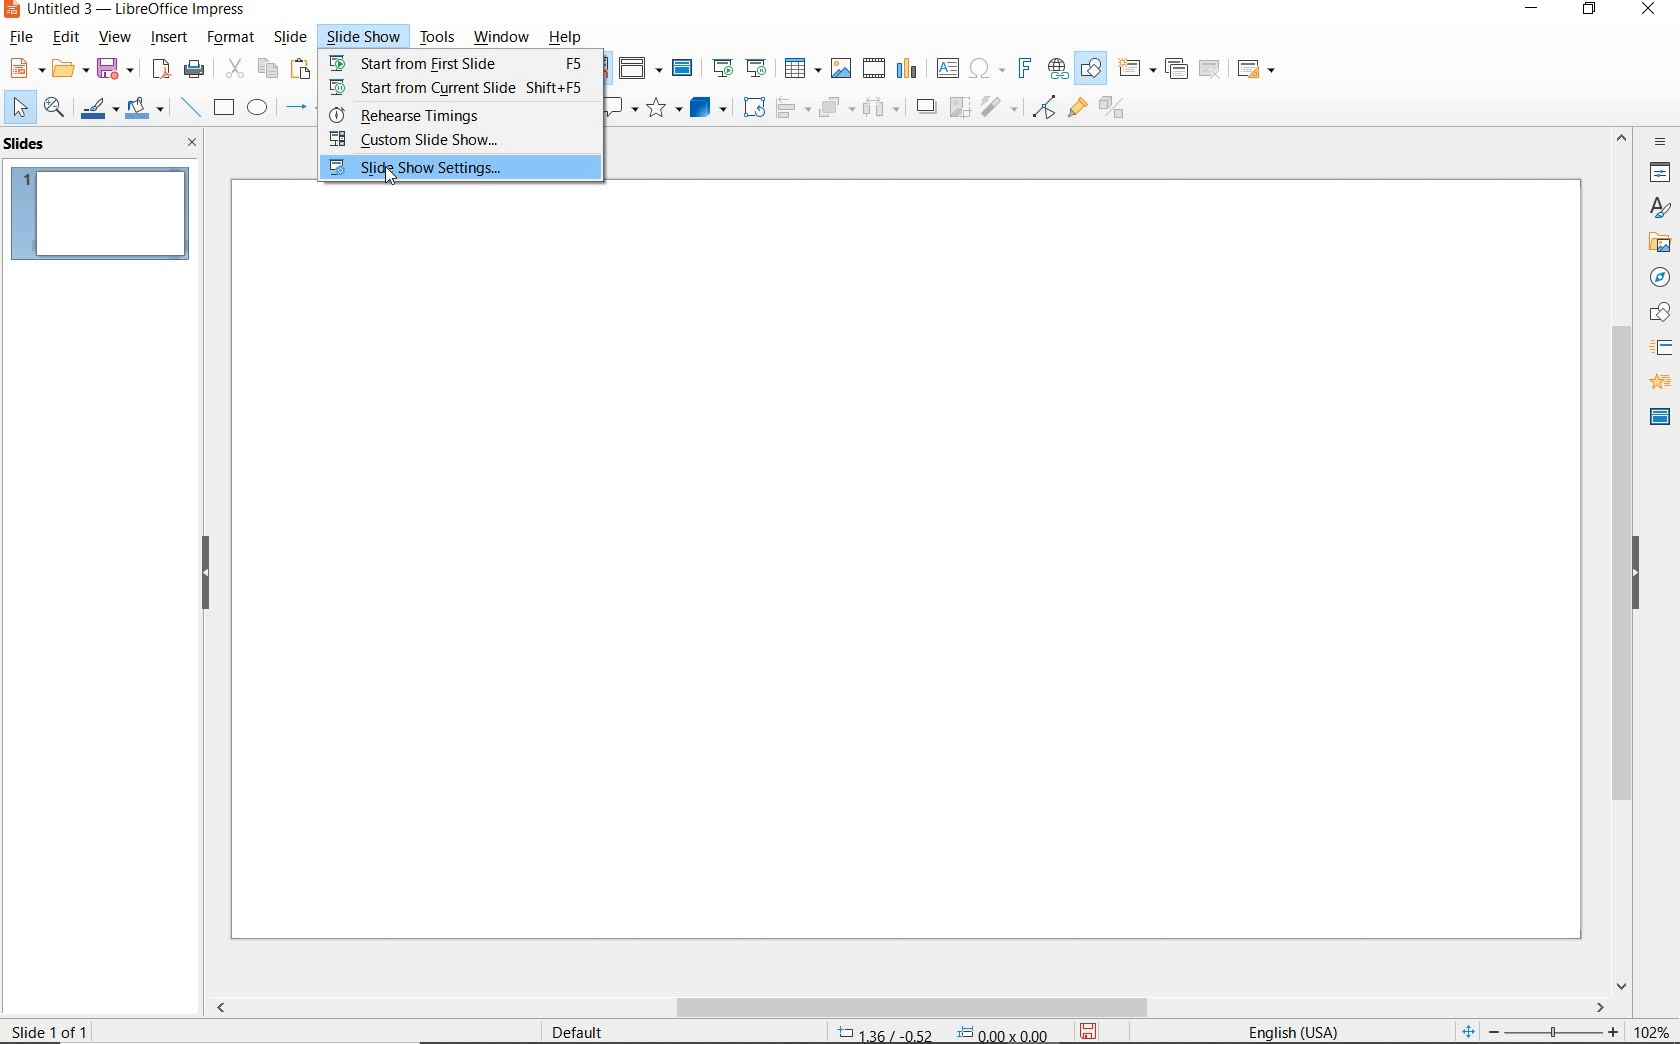 The image size is (1680, 1044). Describe the element at coordinates (232, 37) in the screenshot. I see `FORMAT` at that location.